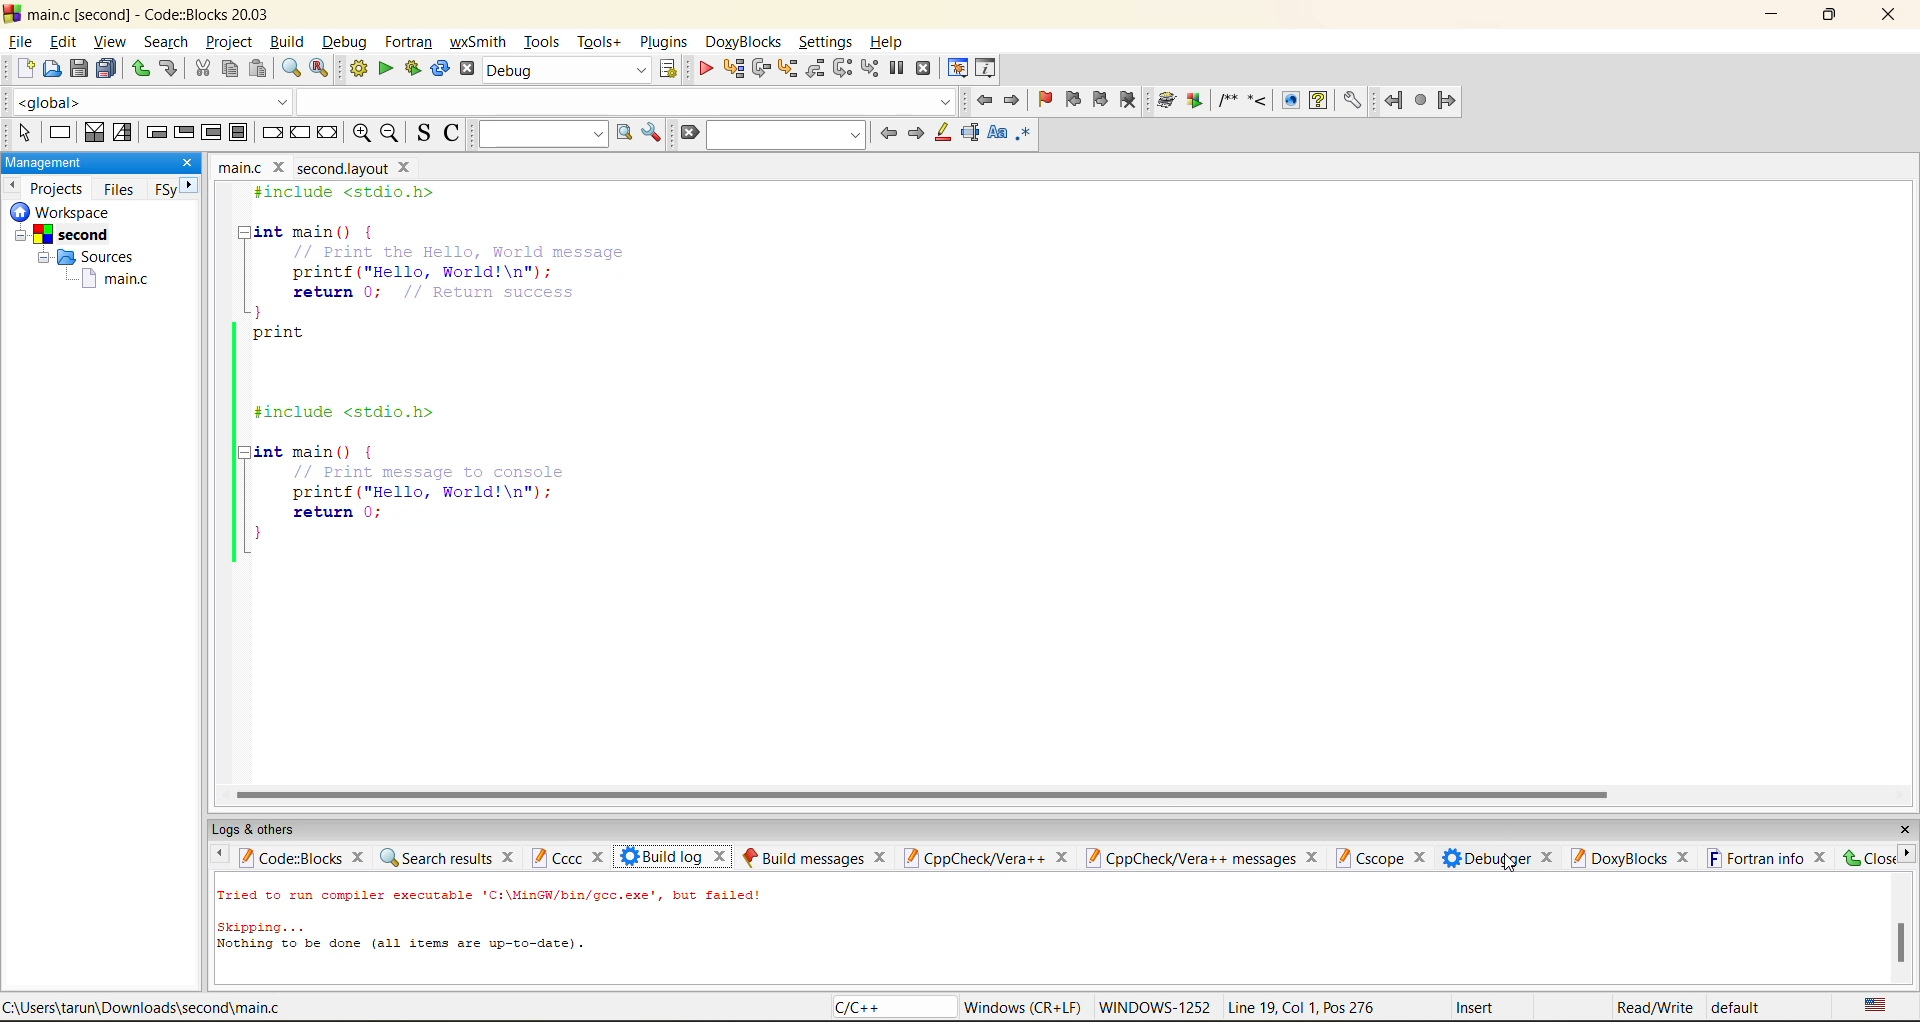  Describe the element at coordinates (121, 188) in the screenshot. I see `files` at that location.